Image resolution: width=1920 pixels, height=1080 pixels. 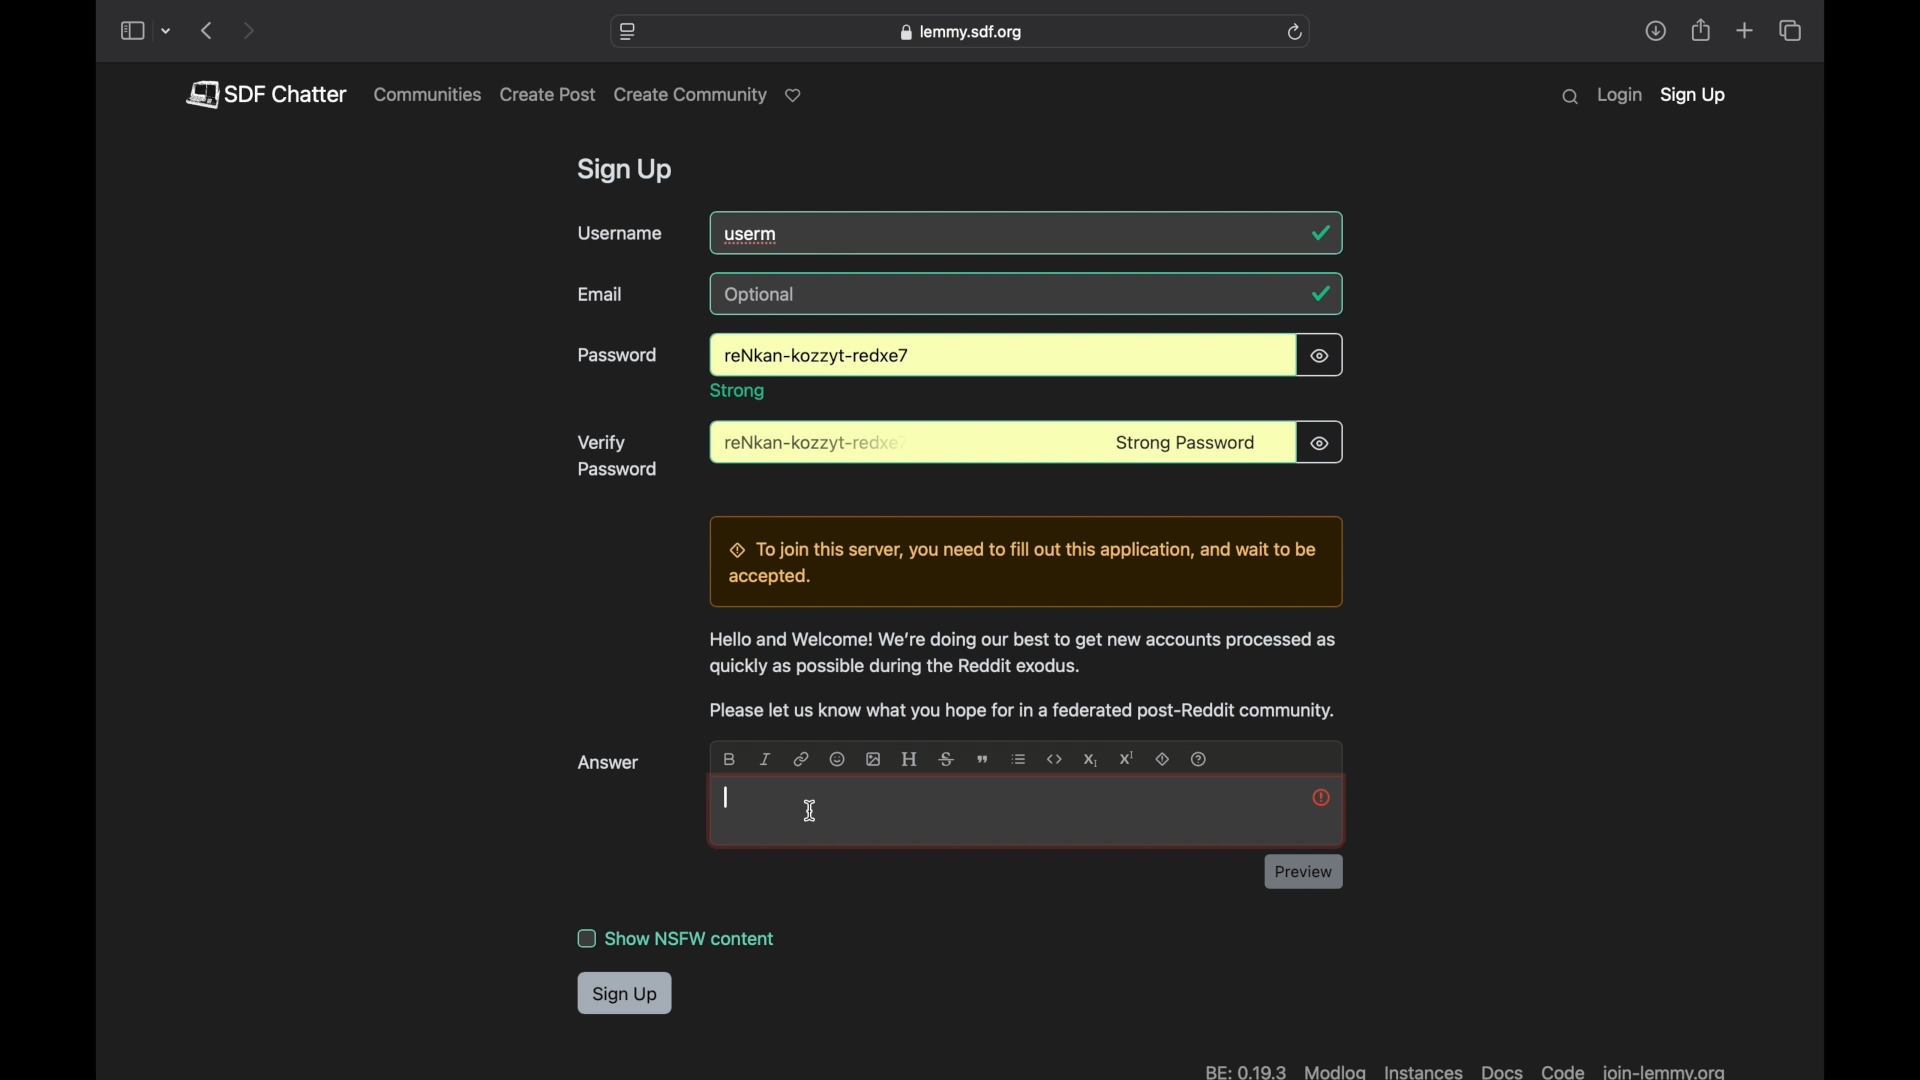 I want to click on tab group picker, so click(x=167, y=32).